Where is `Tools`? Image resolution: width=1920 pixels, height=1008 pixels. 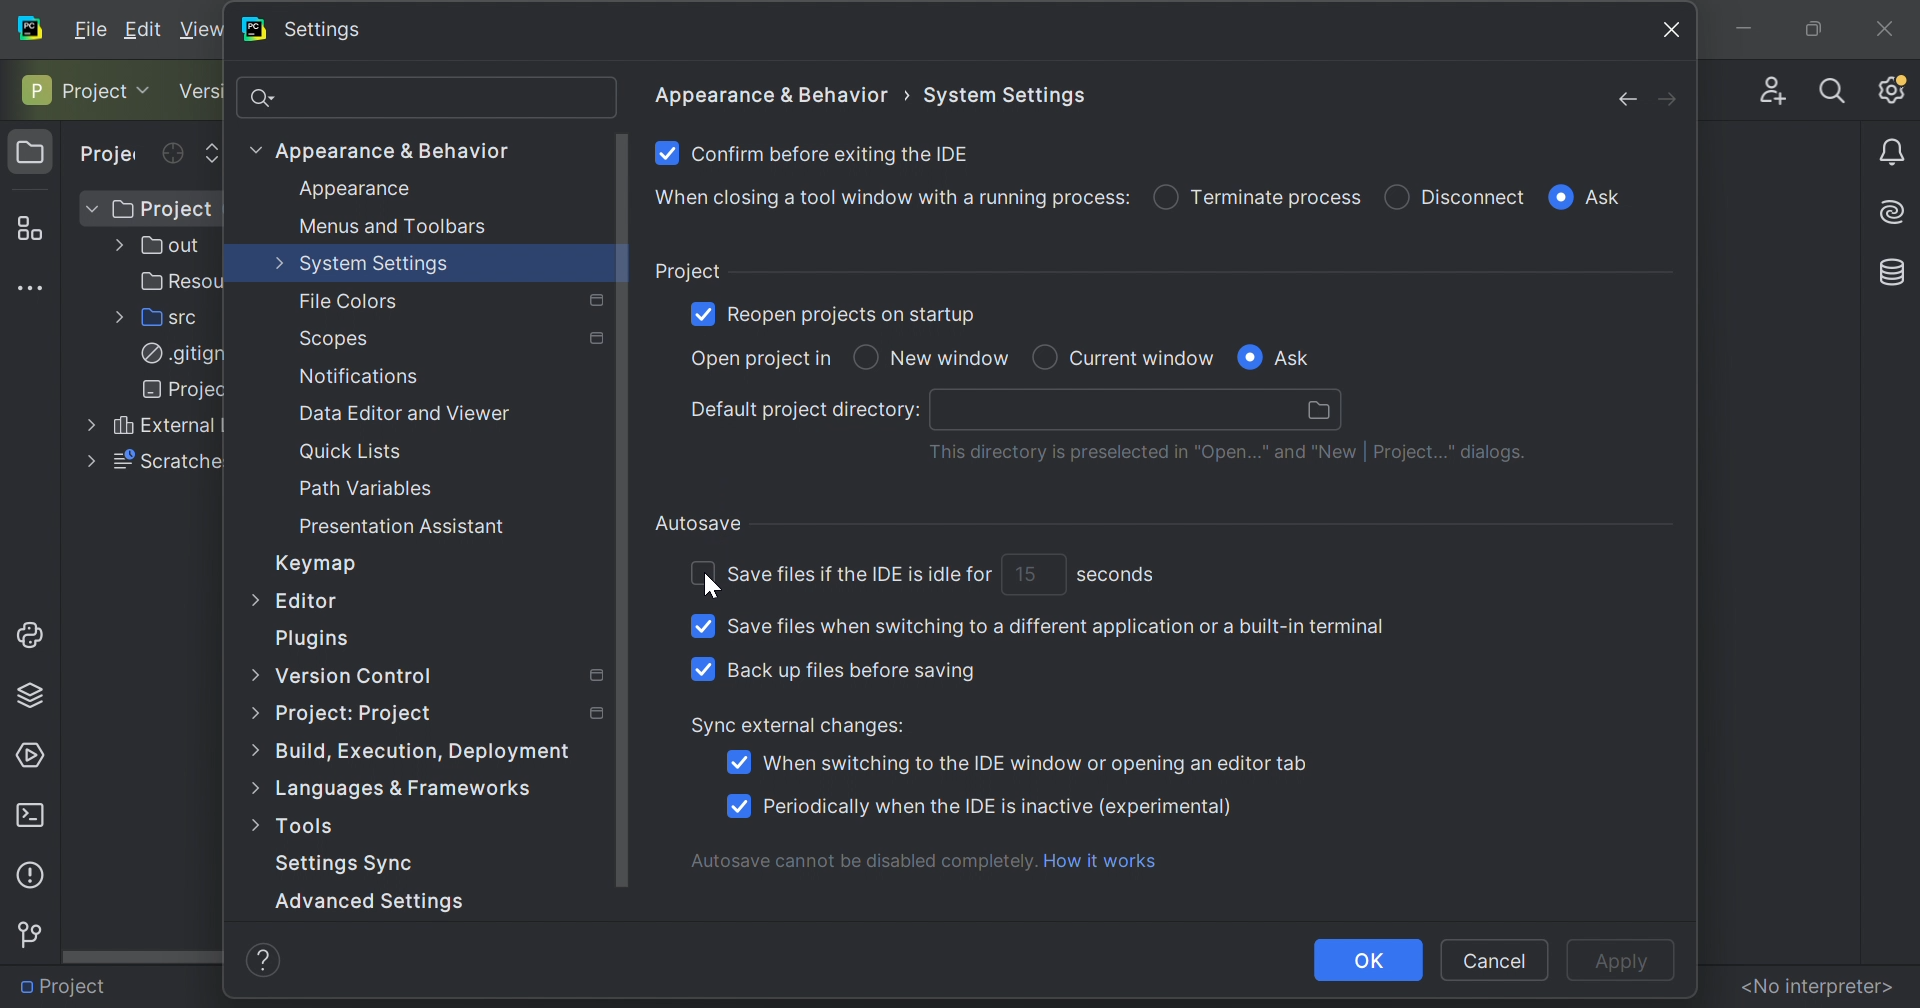 Tools is located at coordinates (310, 828).